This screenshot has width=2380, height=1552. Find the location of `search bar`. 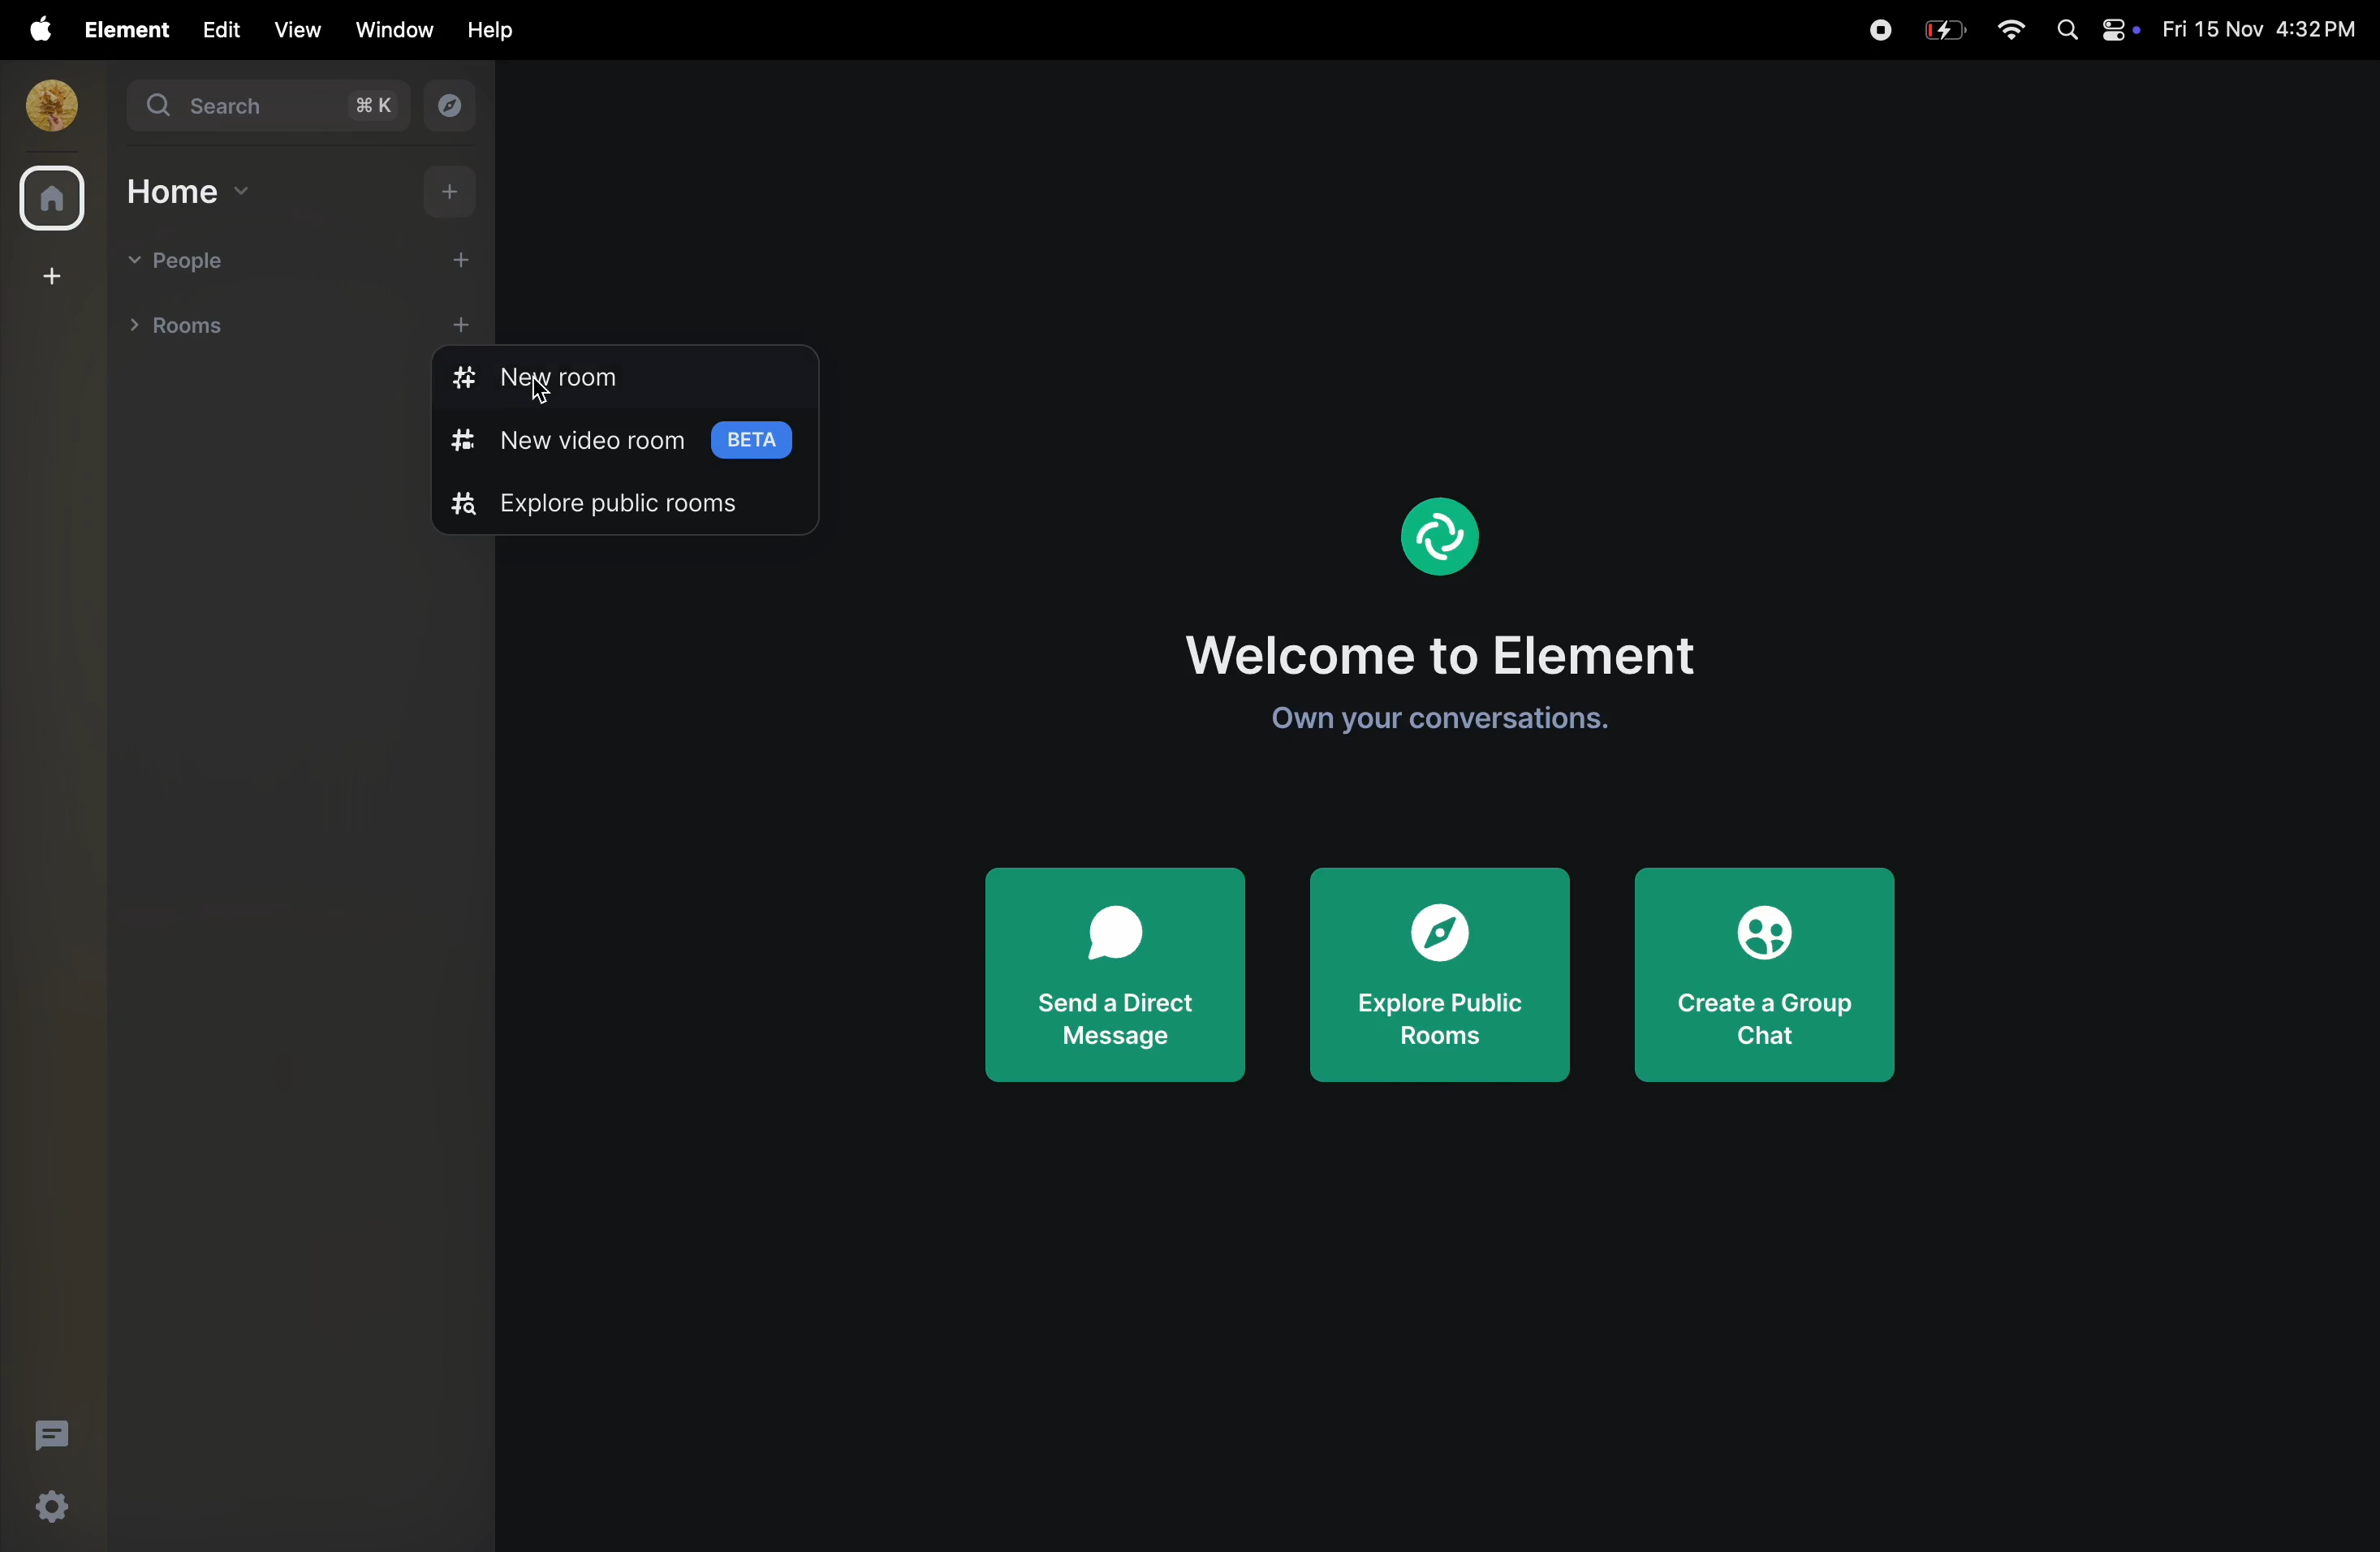

search bar is located at coordinates (271, 110).